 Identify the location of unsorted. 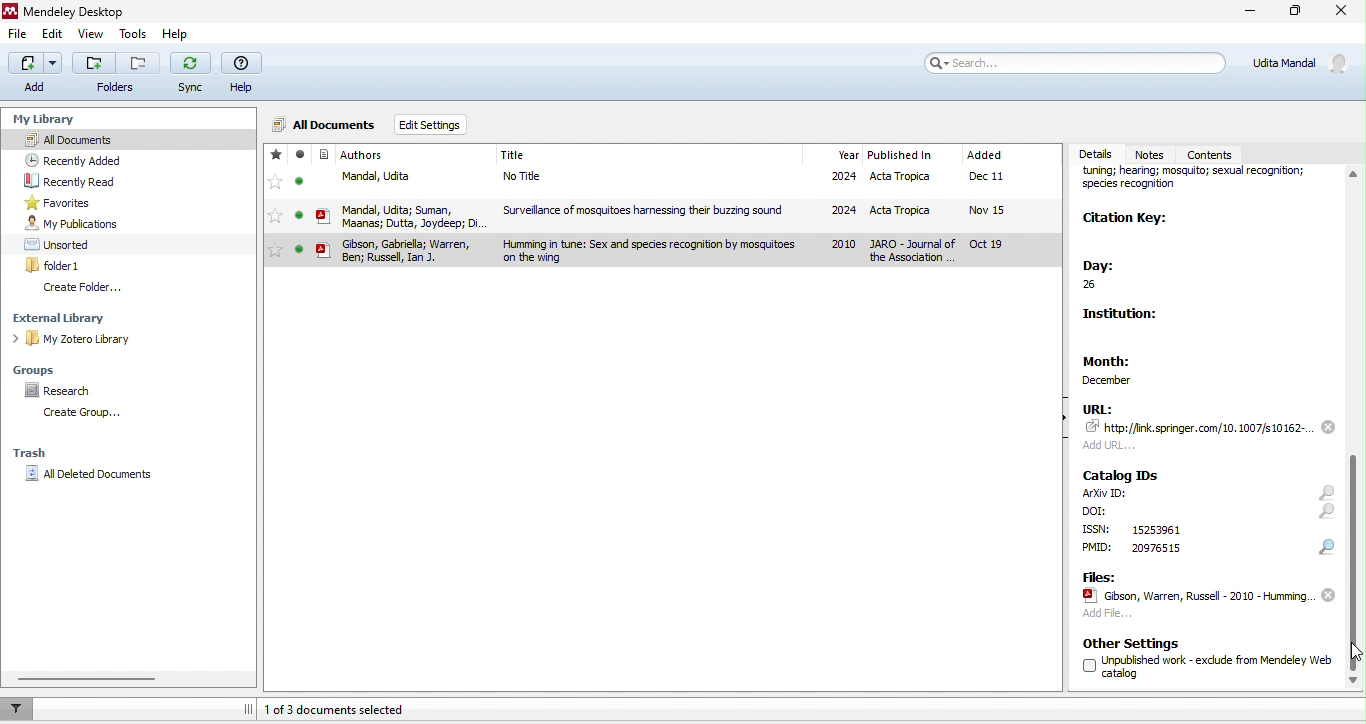
(60, 244).